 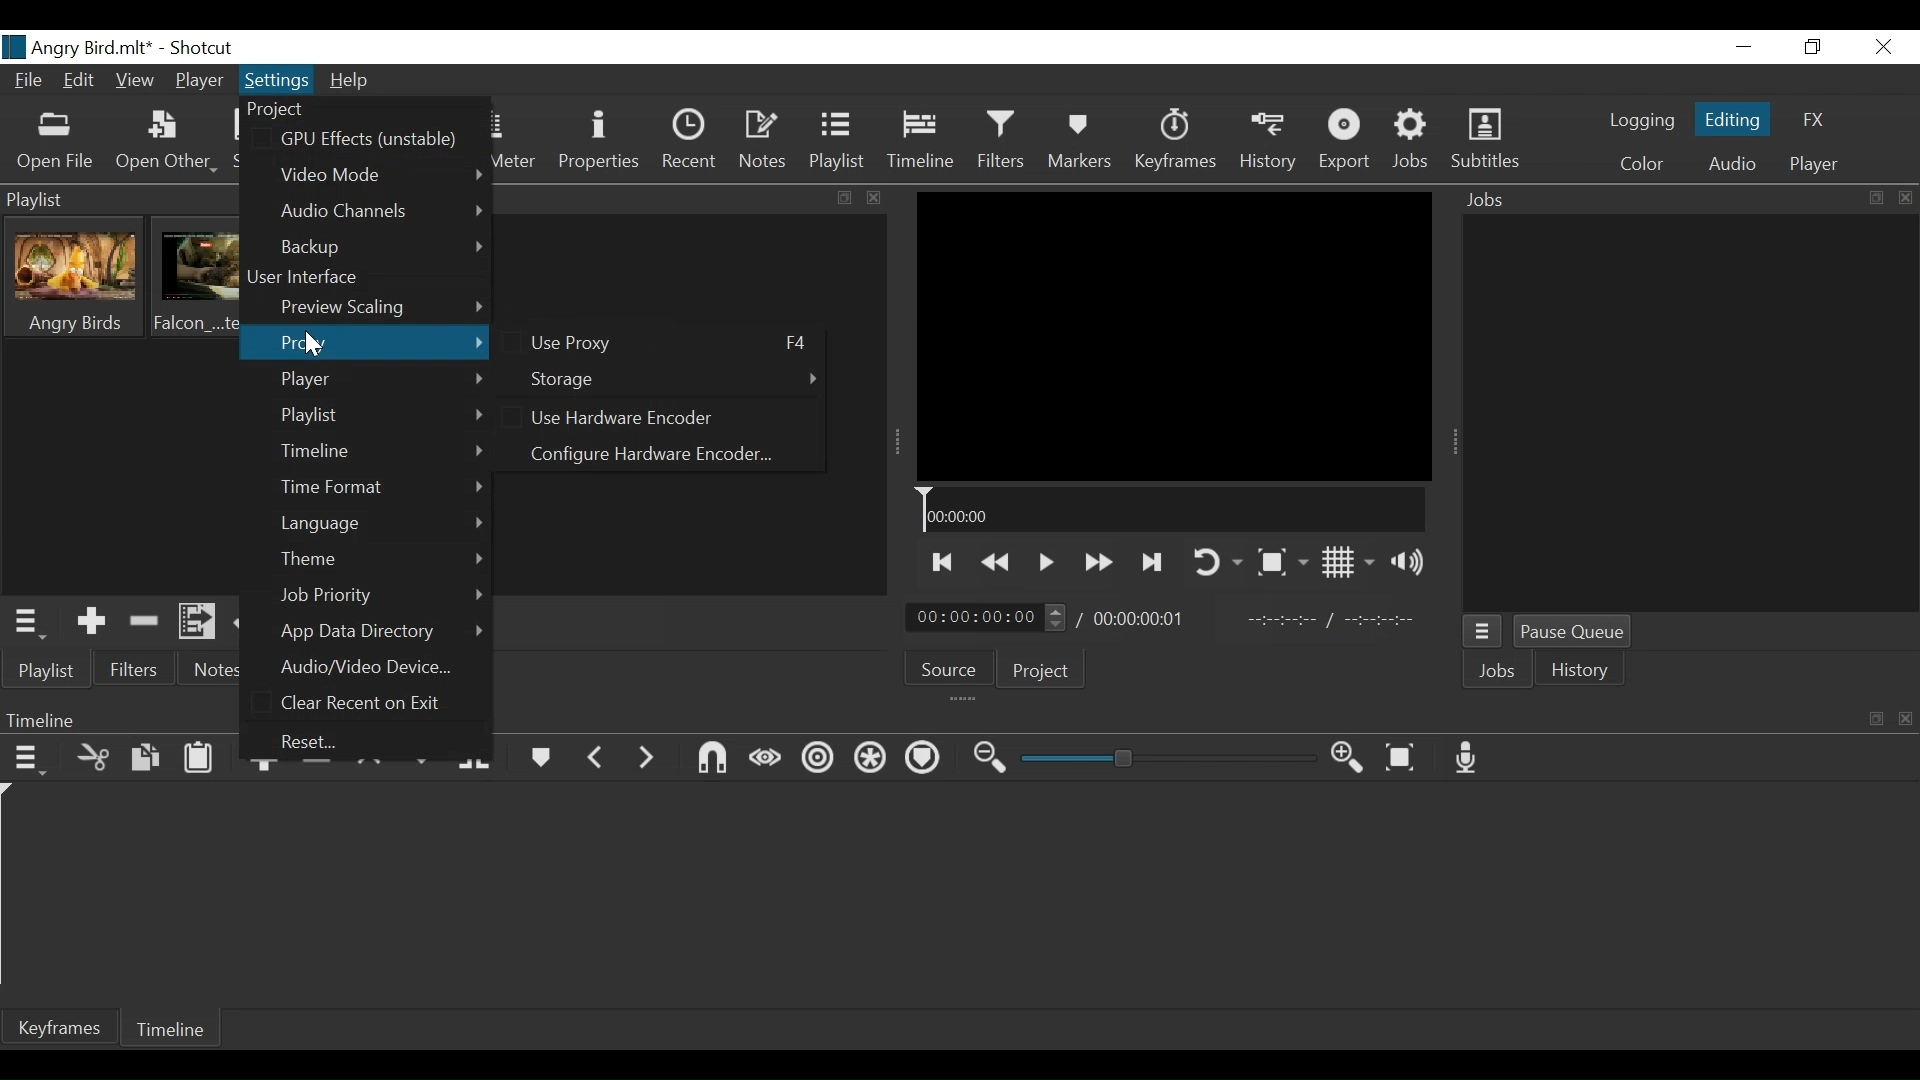 I want to click on Ripple delete, so click(x=314, y=770).